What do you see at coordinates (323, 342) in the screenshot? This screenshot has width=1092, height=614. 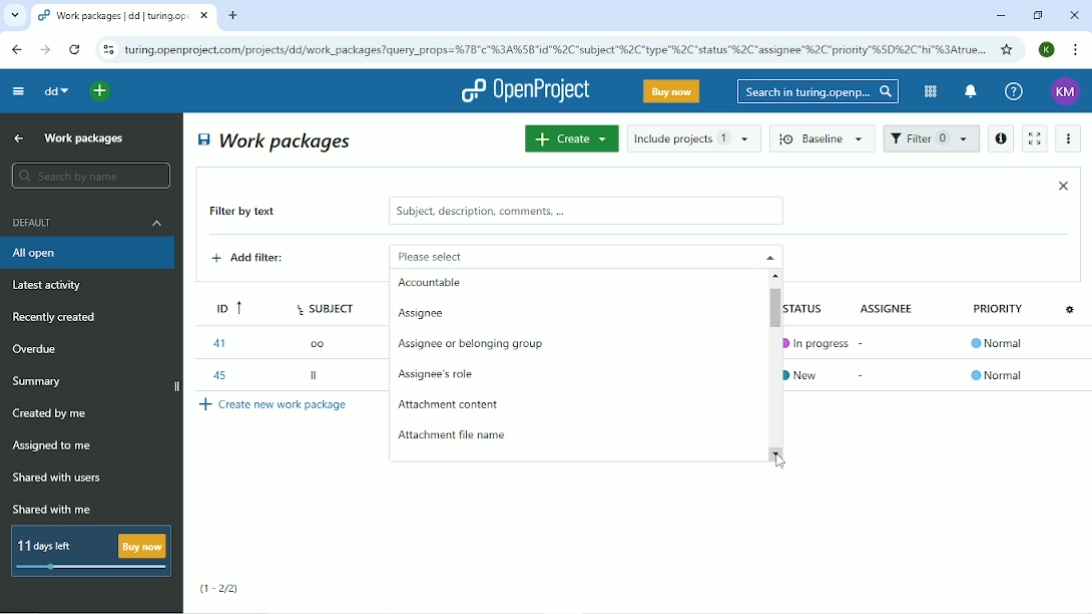 I see `oo` at bounding box center [323, 342].